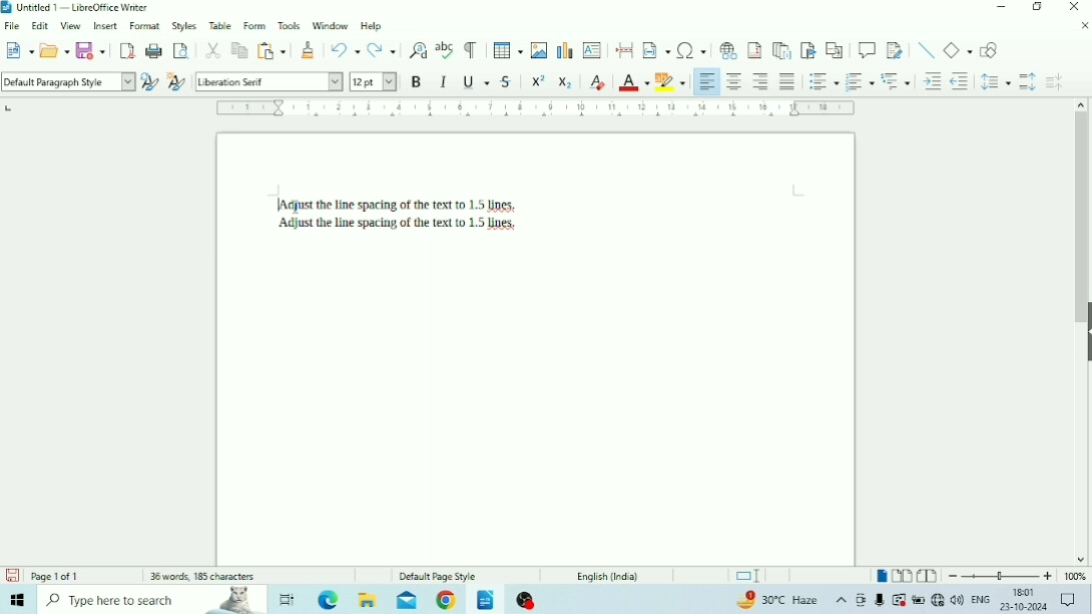  Describe the element at coordinates (938, 600) in the screenshot. I see `Internet` at that location.